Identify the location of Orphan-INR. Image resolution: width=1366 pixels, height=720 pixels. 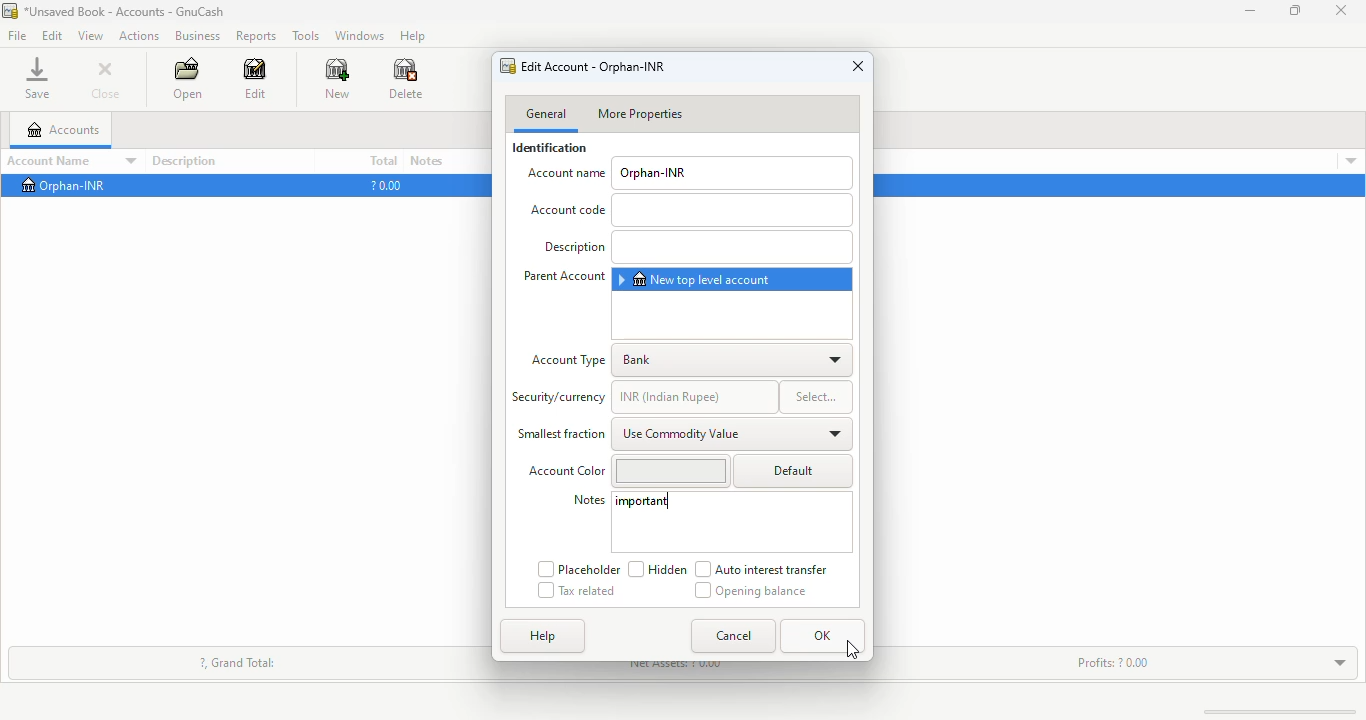
(57, 188).